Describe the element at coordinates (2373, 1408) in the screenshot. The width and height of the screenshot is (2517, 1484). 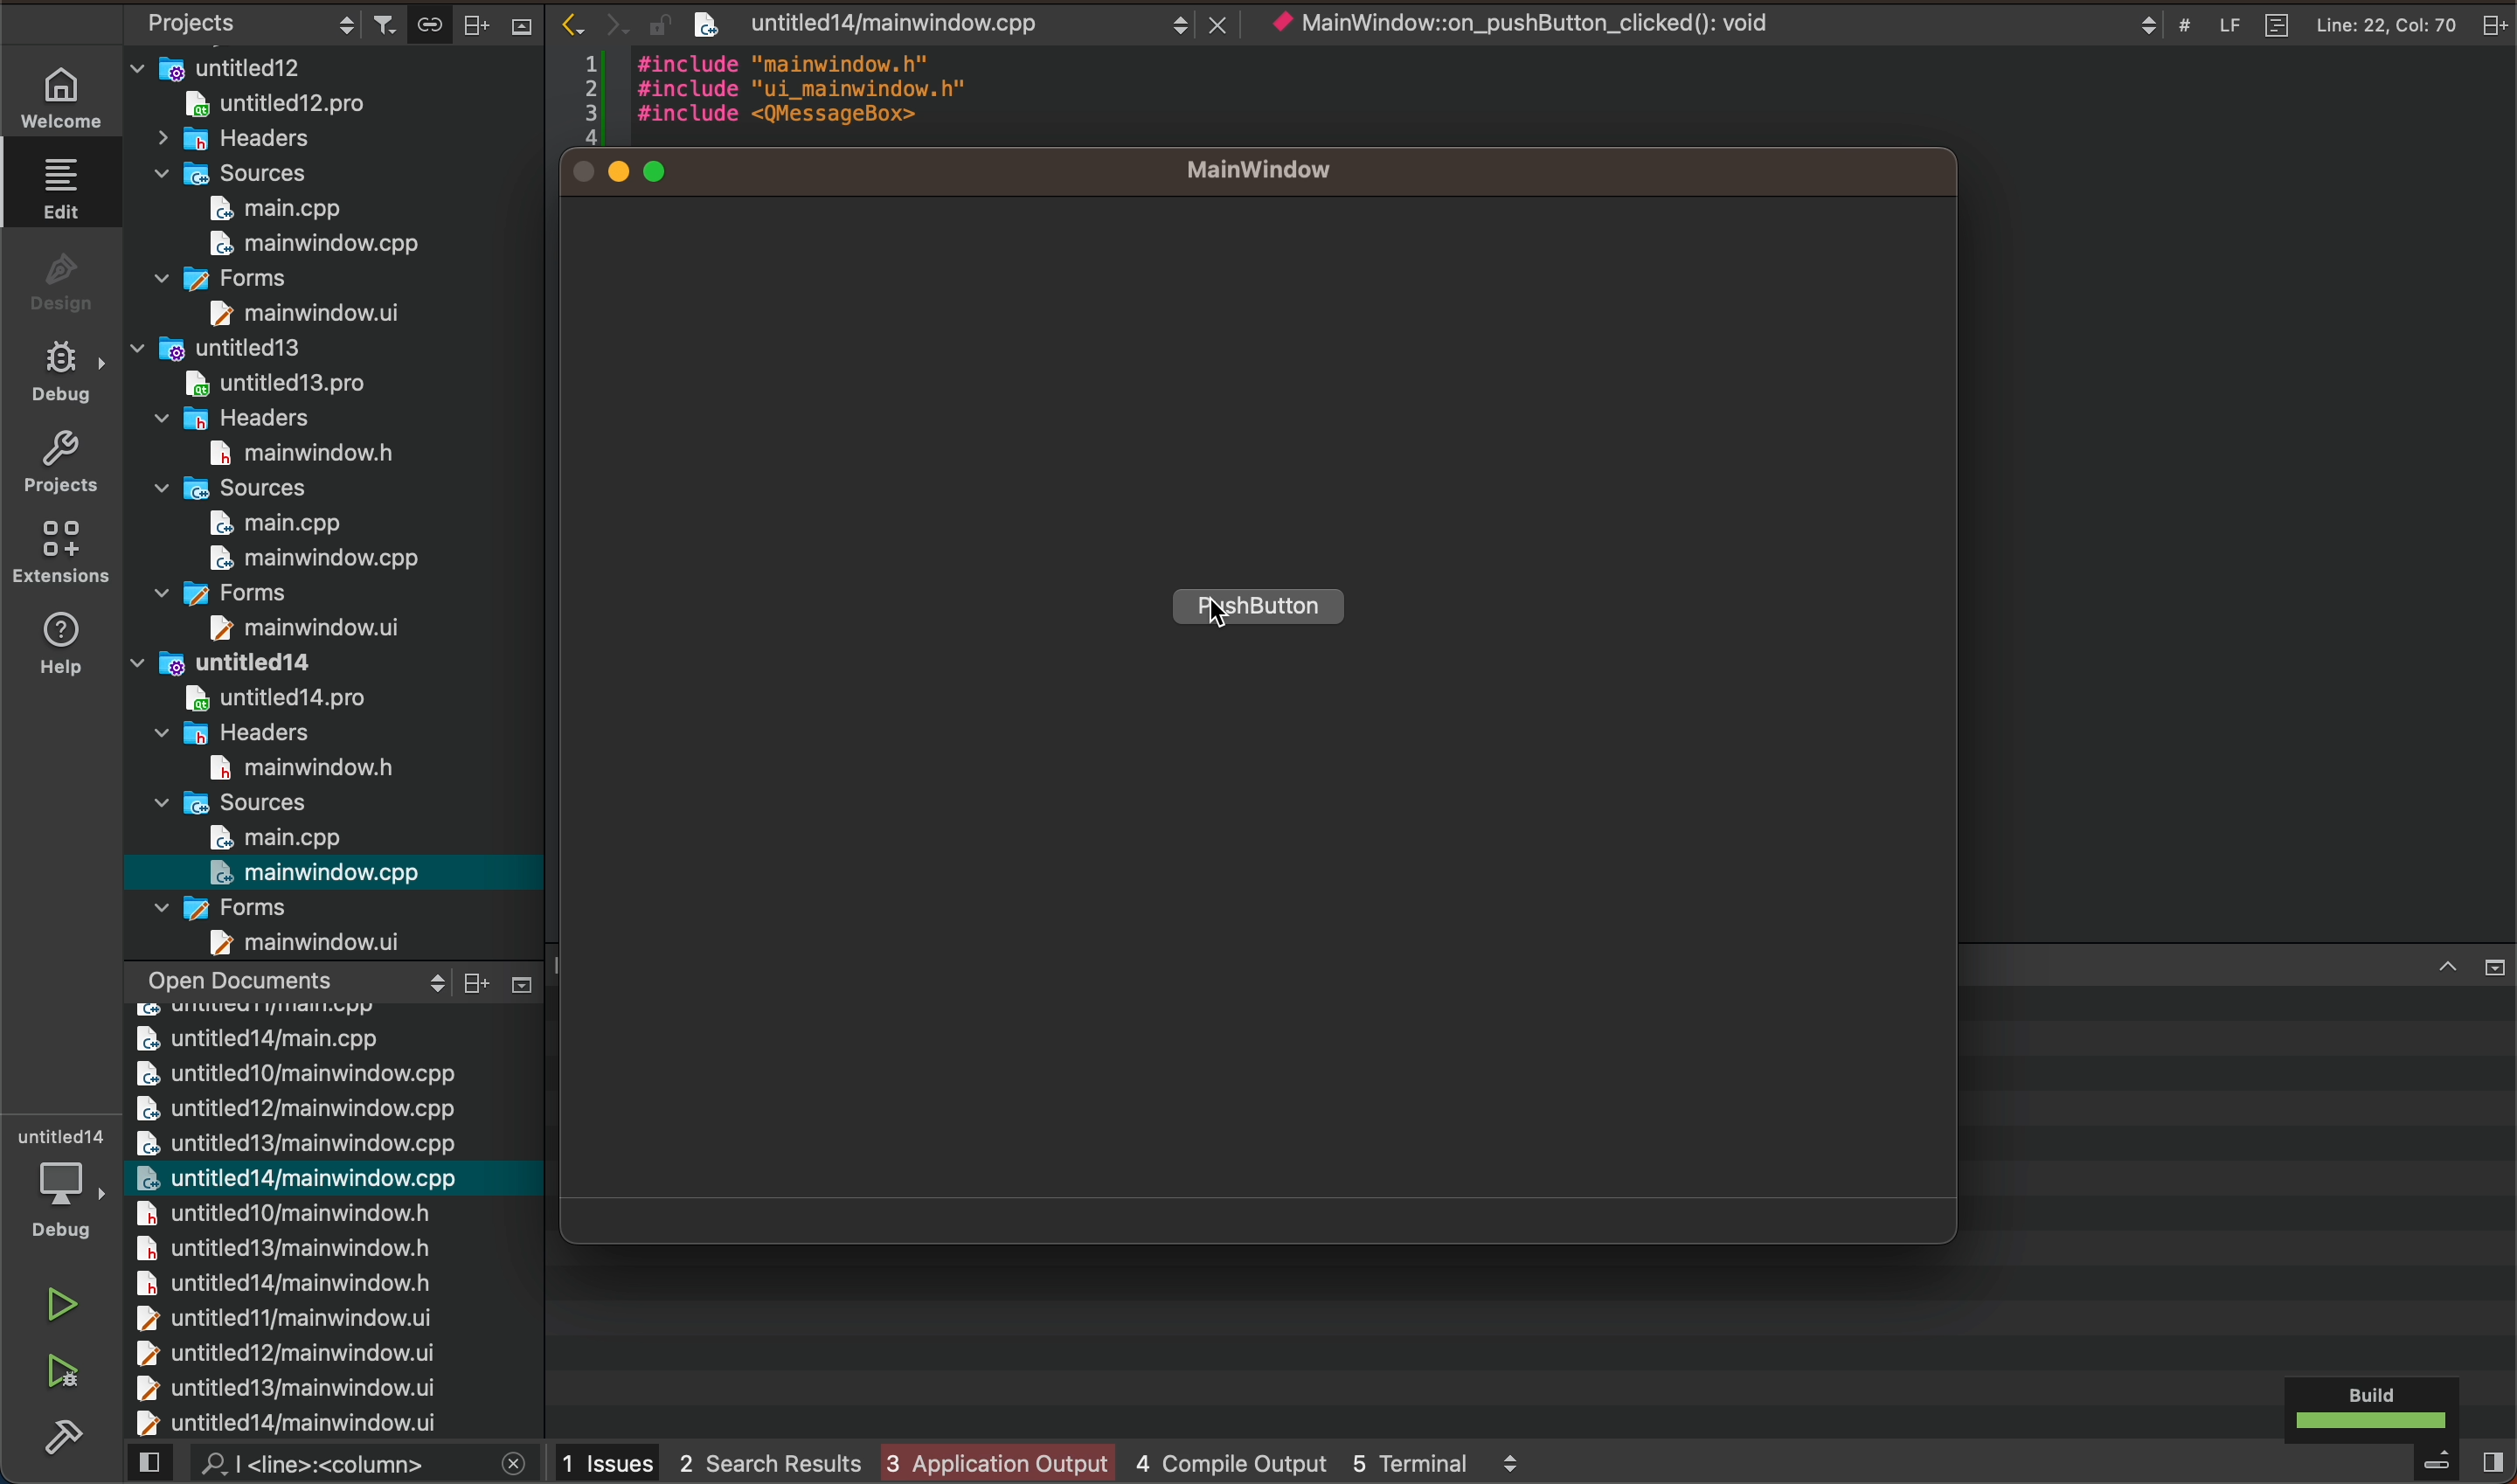
I see `build` at that location.